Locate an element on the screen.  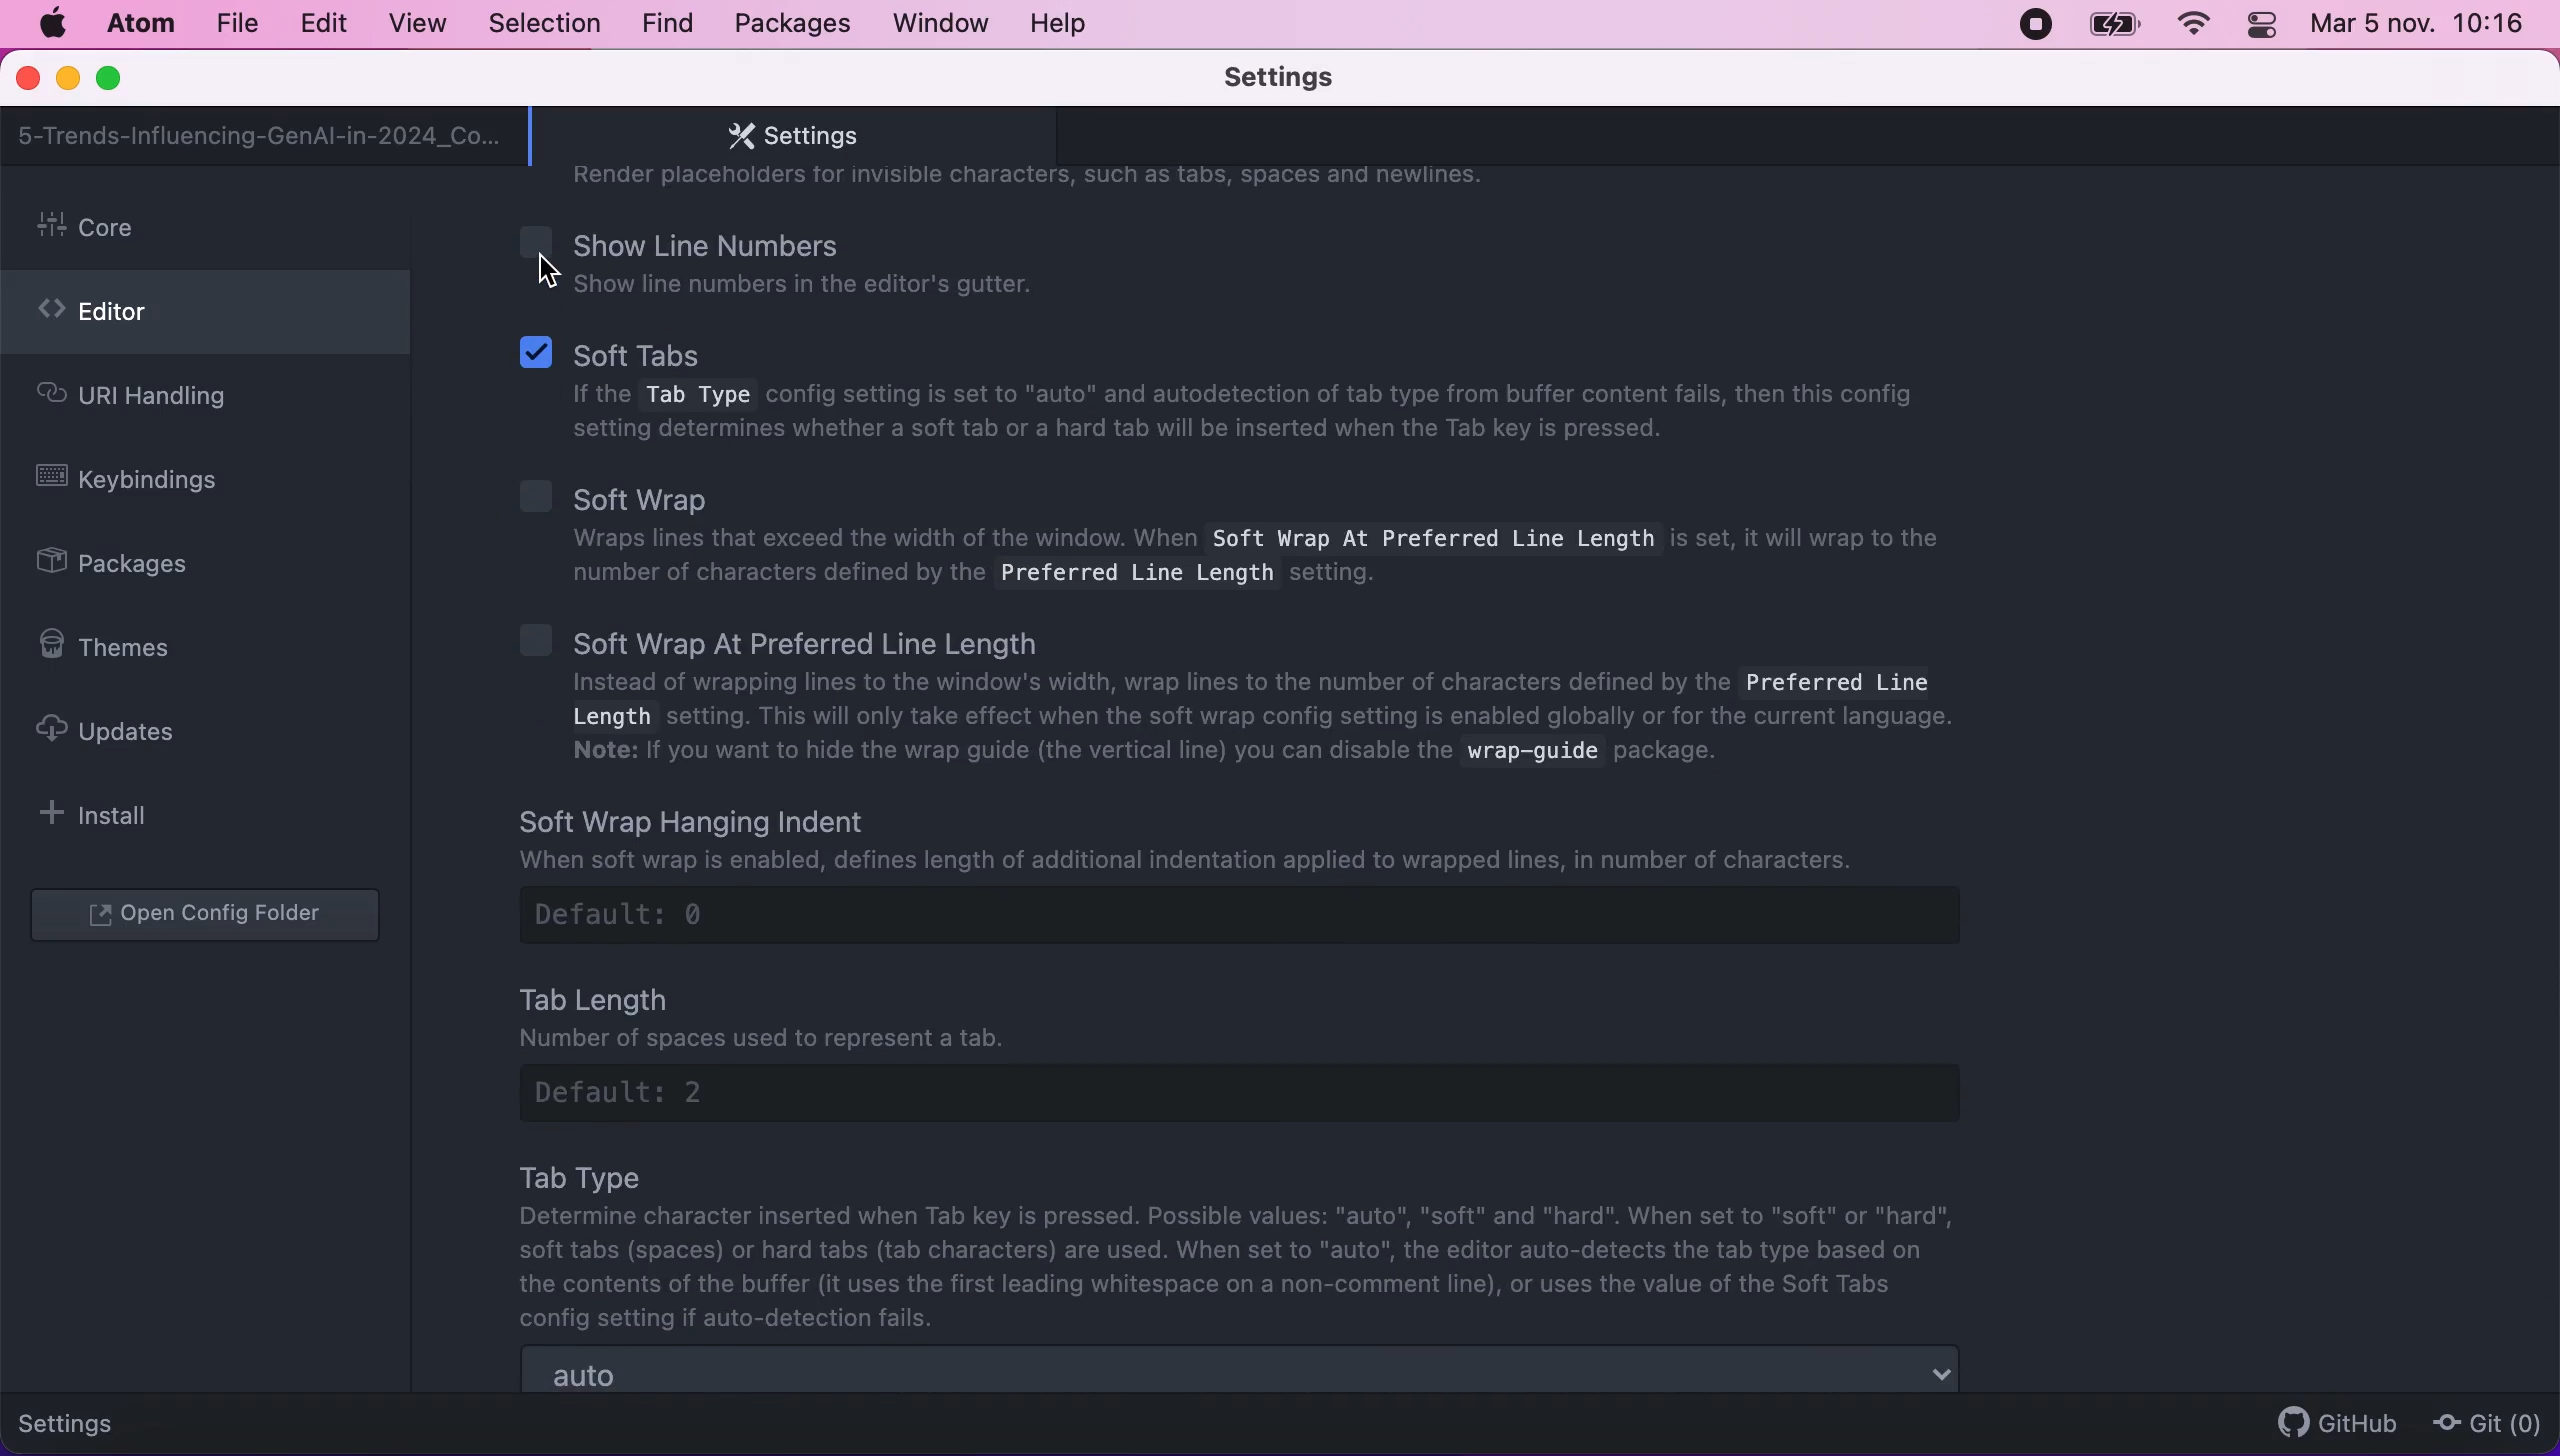
recording stopped is located at coordinates (2032, 23).